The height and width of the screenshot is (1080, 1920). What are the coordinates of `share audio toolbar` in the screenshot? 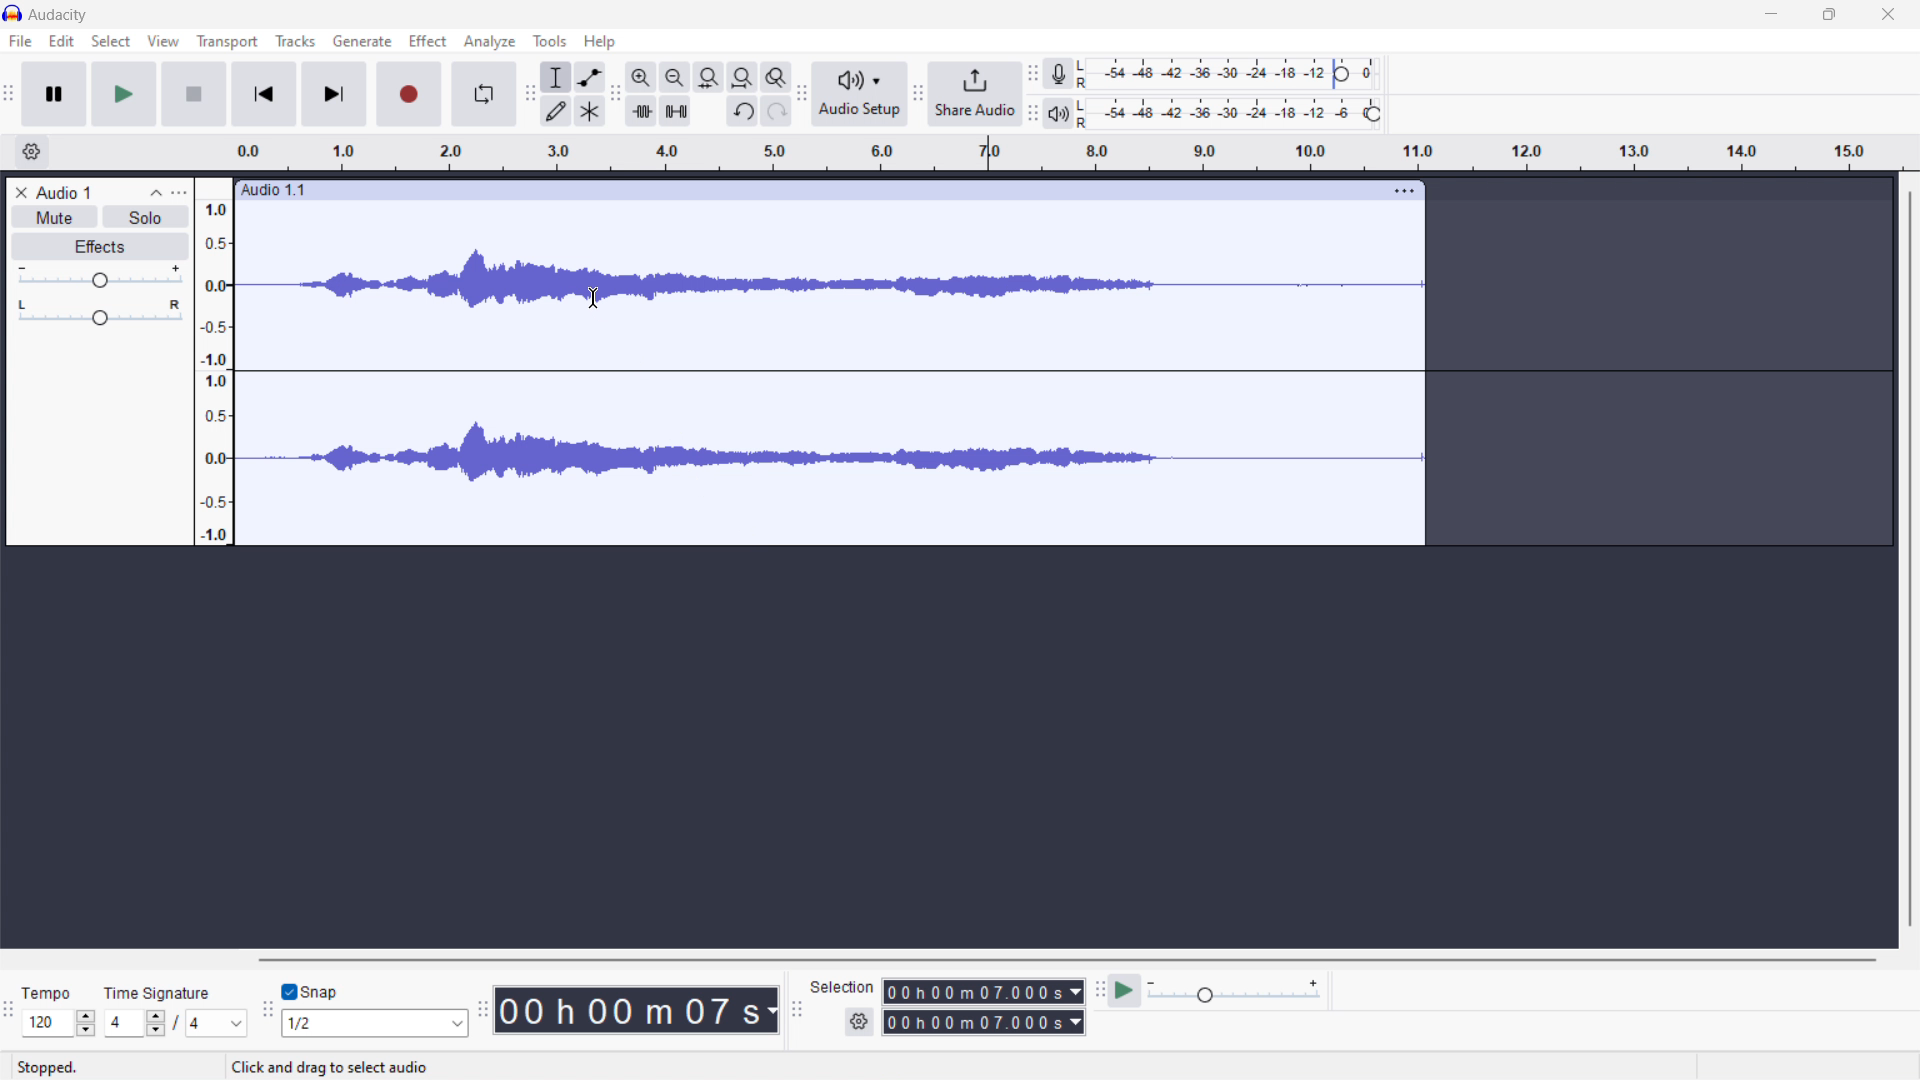 It's located at (918, 96).